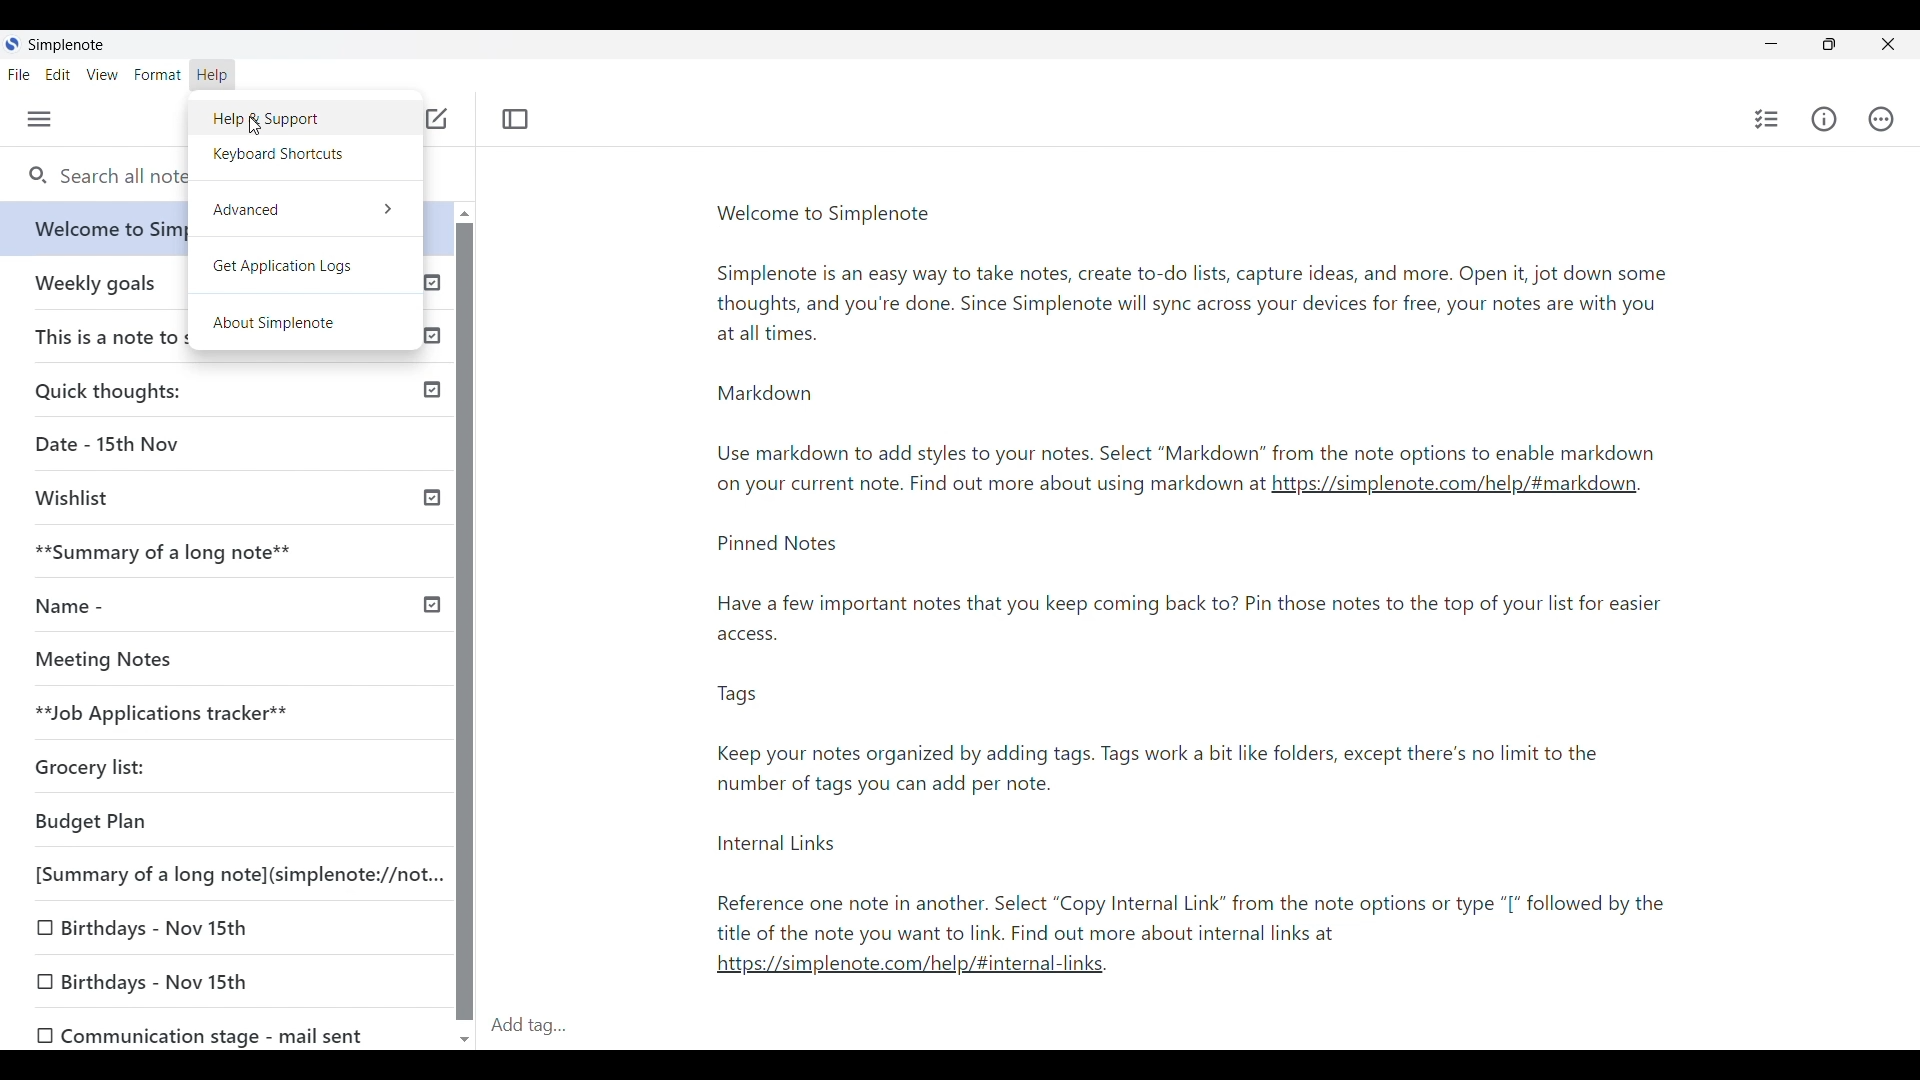  Describe the element at coordinates (226, 875) in the screenshot. I see `[Summary of a long note](simplenote://not` at that location.